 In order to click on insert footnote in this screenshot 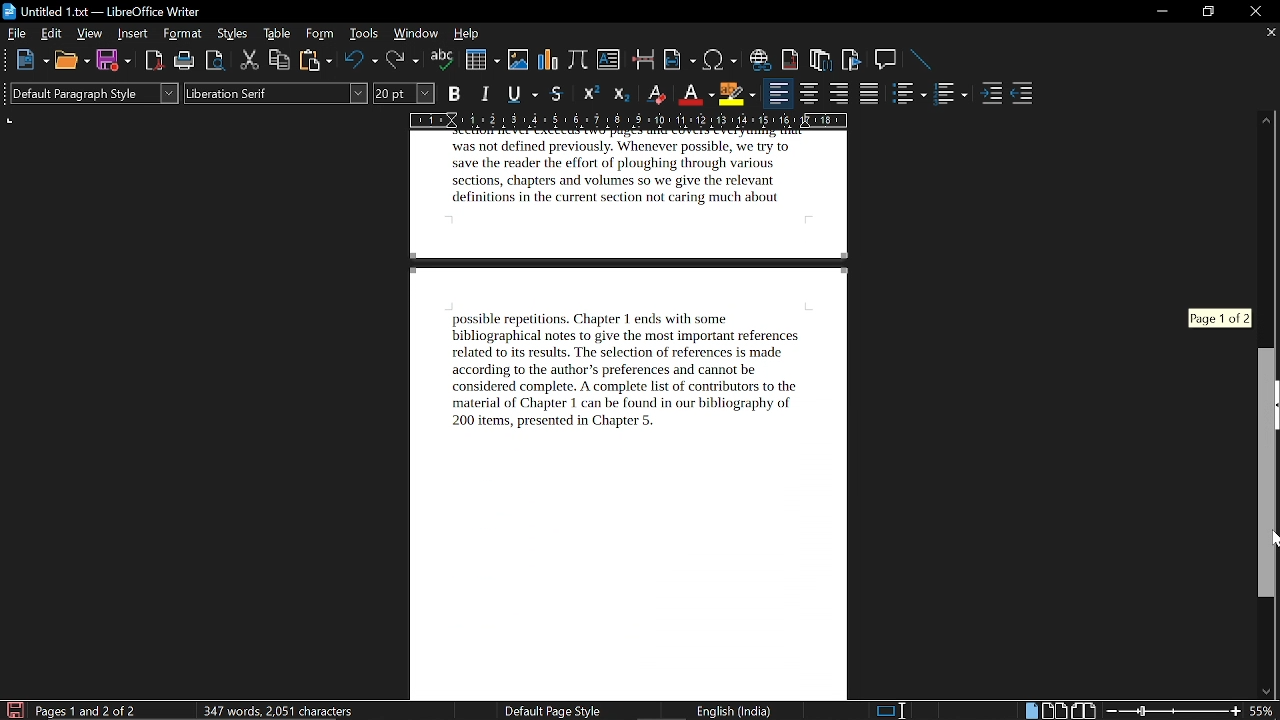, I will do `click(791, 59)`.